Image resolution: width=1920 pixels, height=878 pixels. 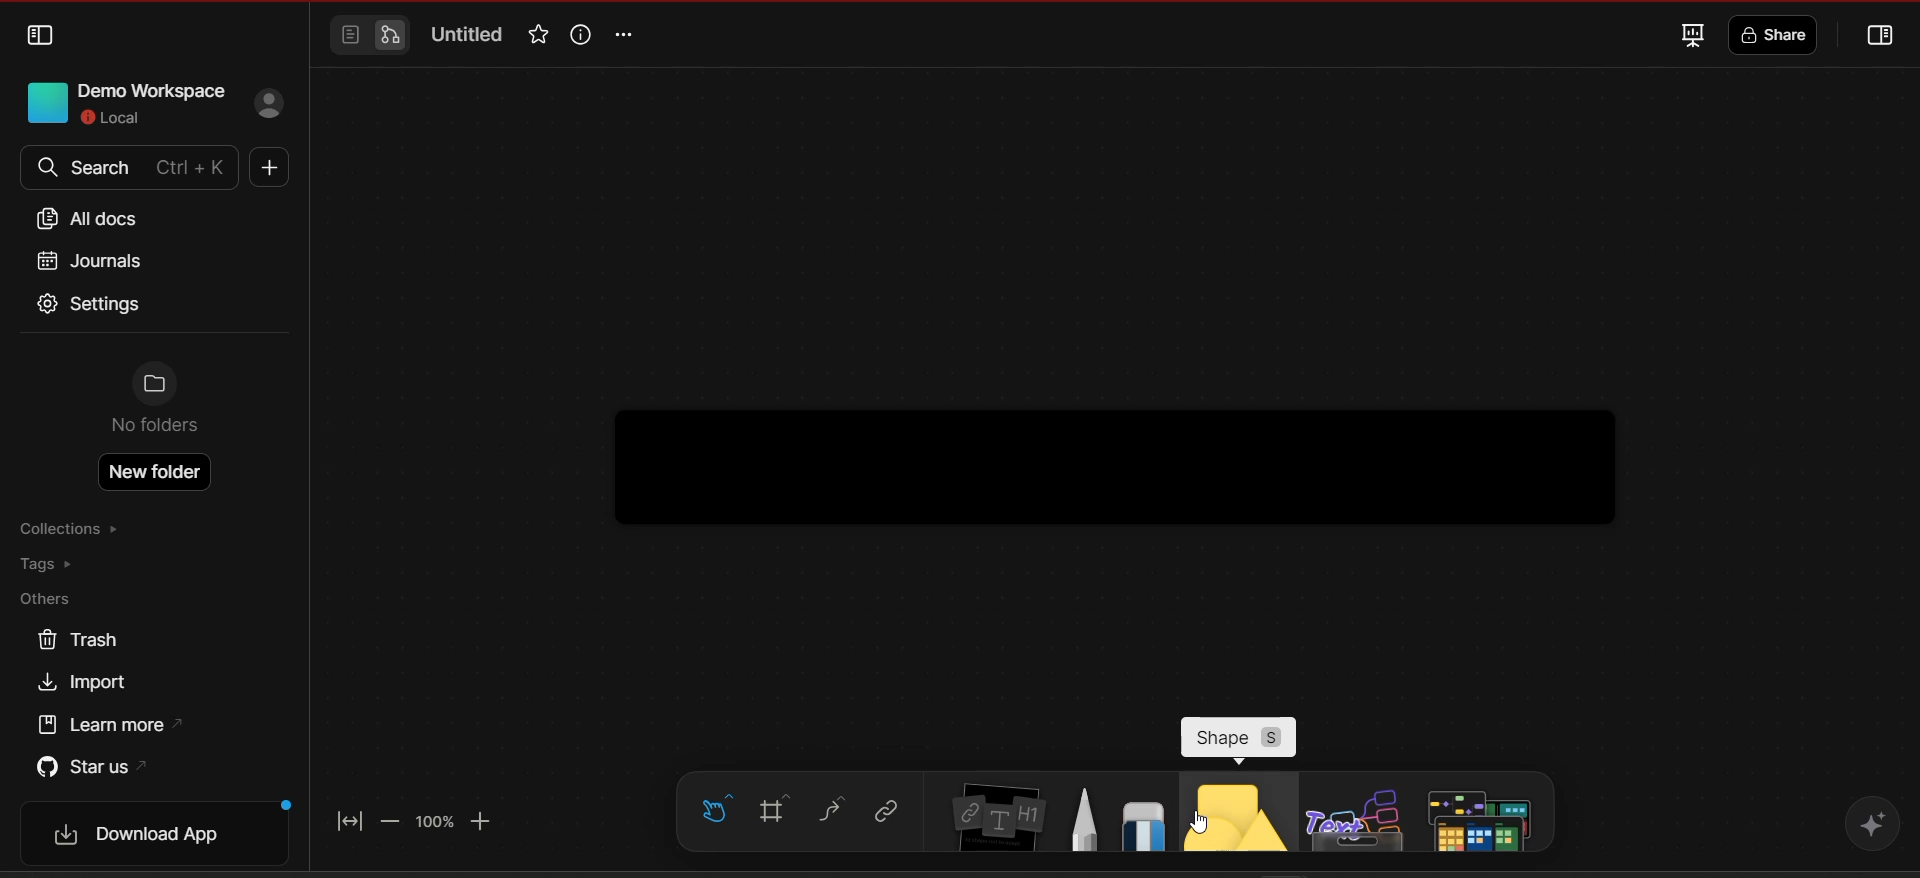 I want to click on star us, so click(x=90, y=765).